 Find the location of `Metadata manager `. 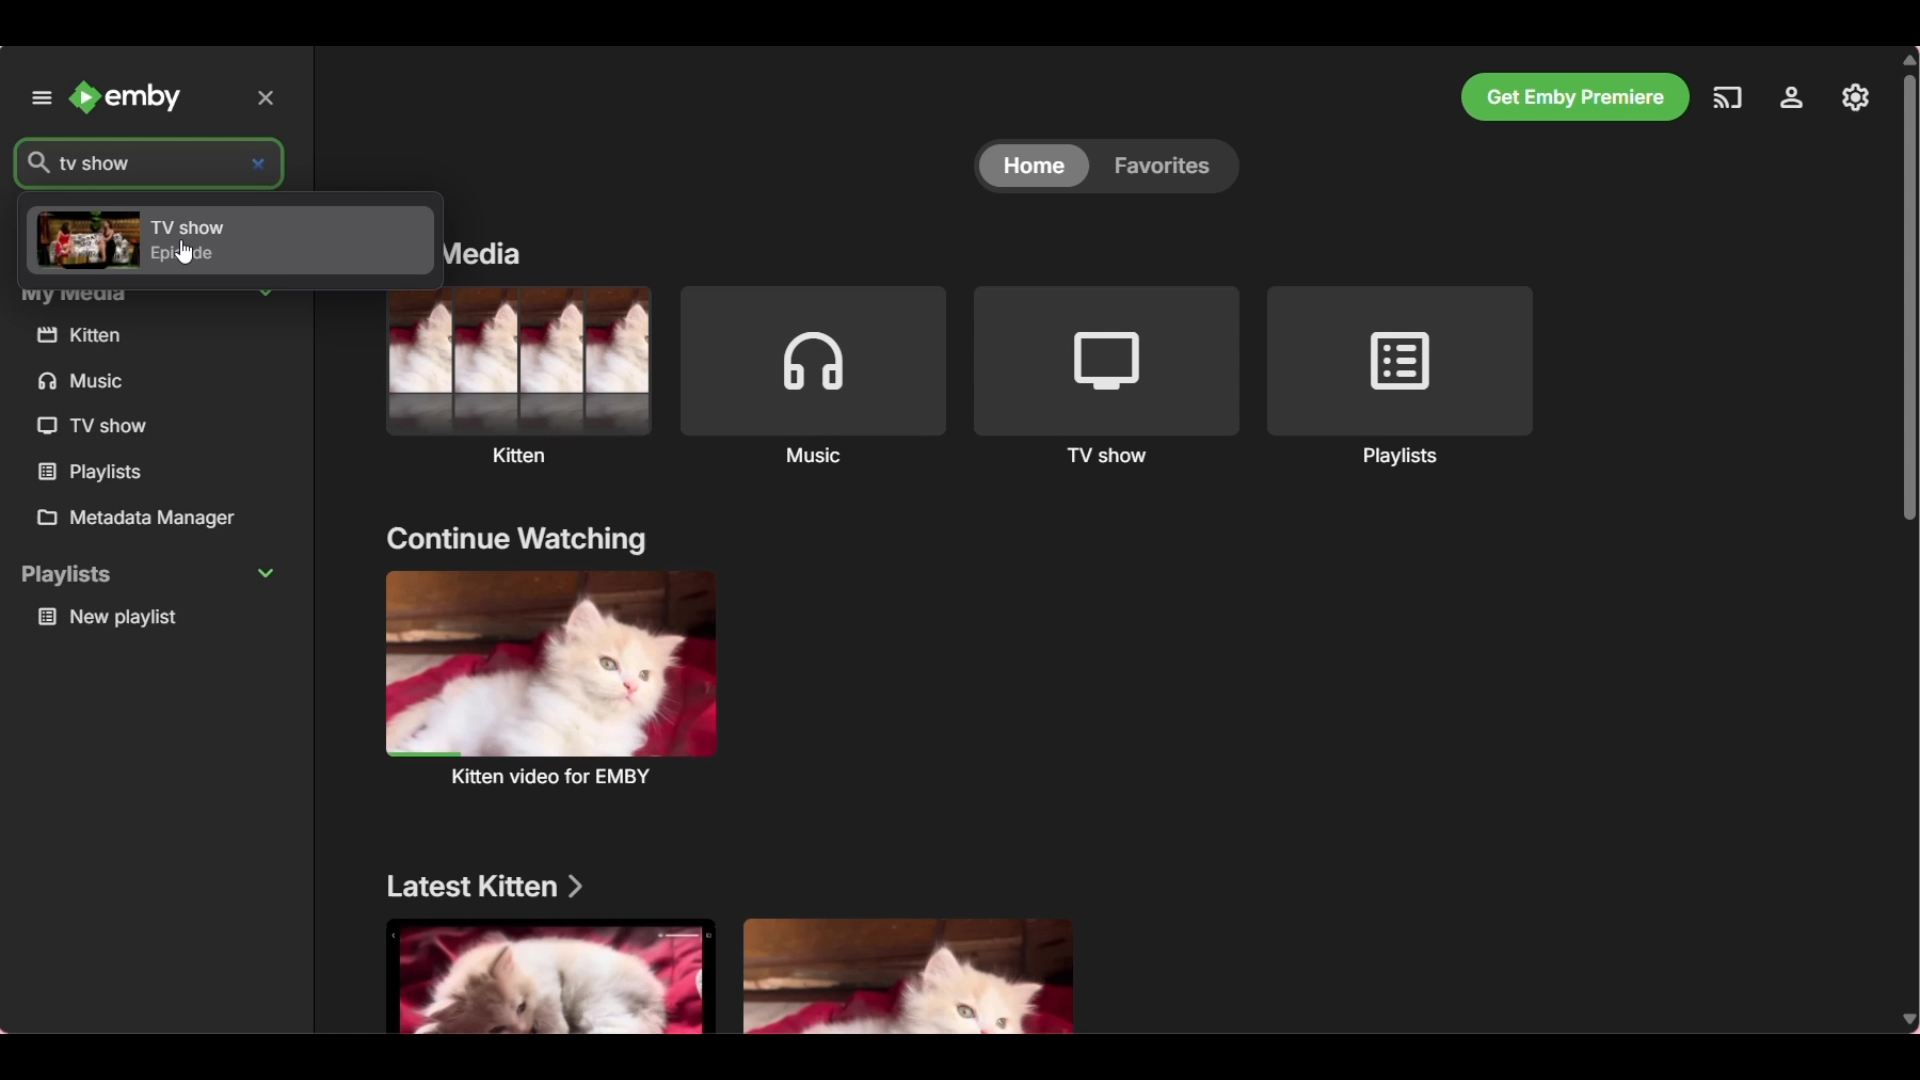

Metadata manager  is located at coordinates (154, 518).